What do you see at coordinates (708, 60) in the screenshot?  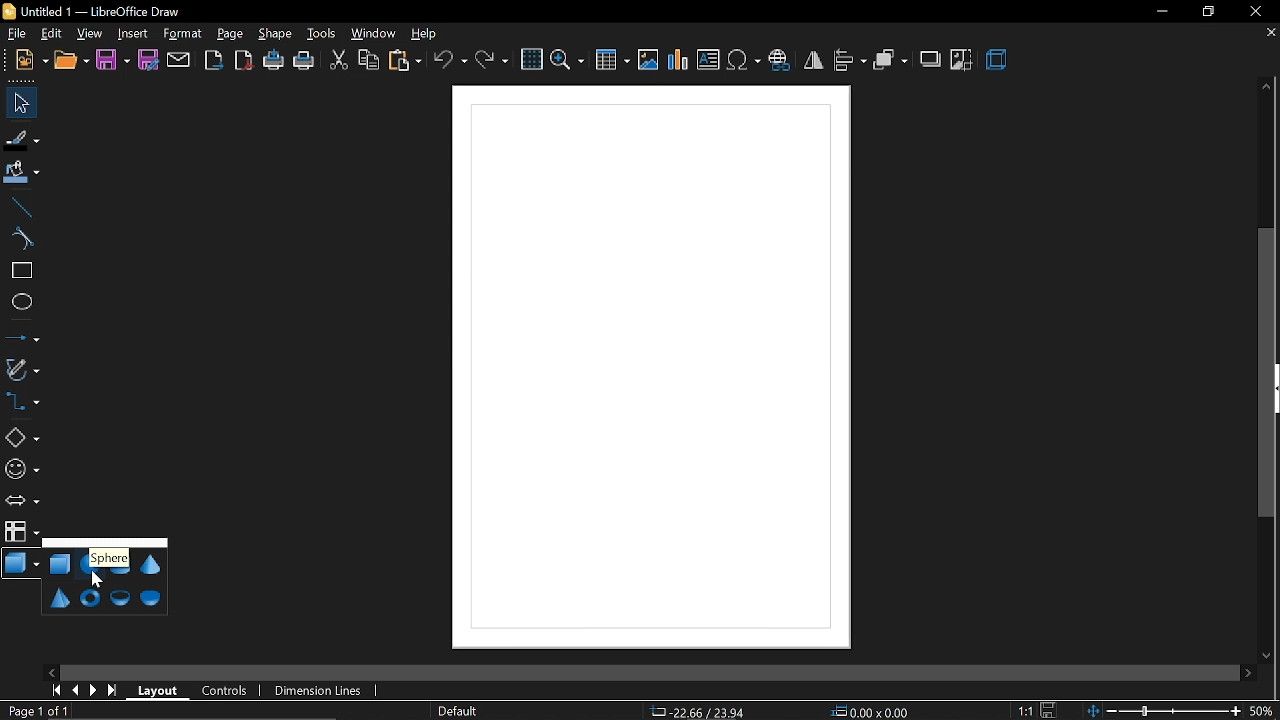 I see `insert text` at bounding box center [708, 60].